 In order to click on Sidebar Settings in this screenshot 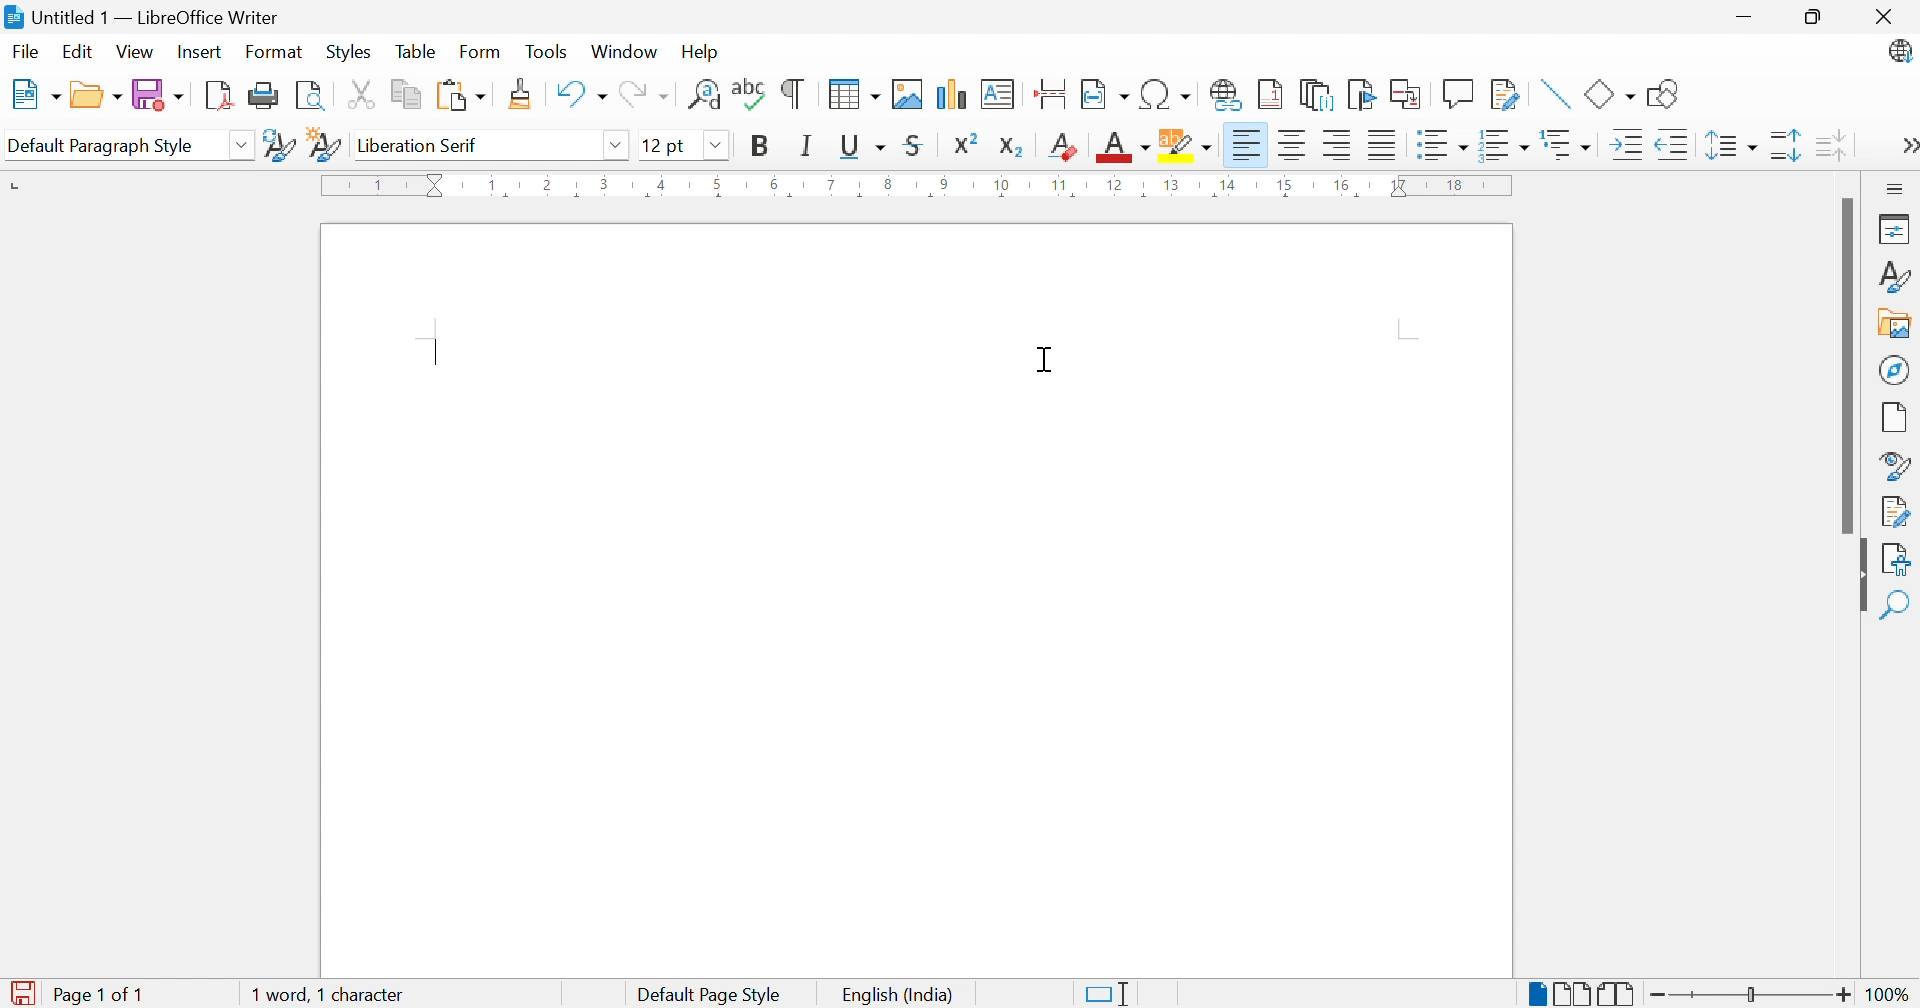, I will do `click(1892, 188)`.